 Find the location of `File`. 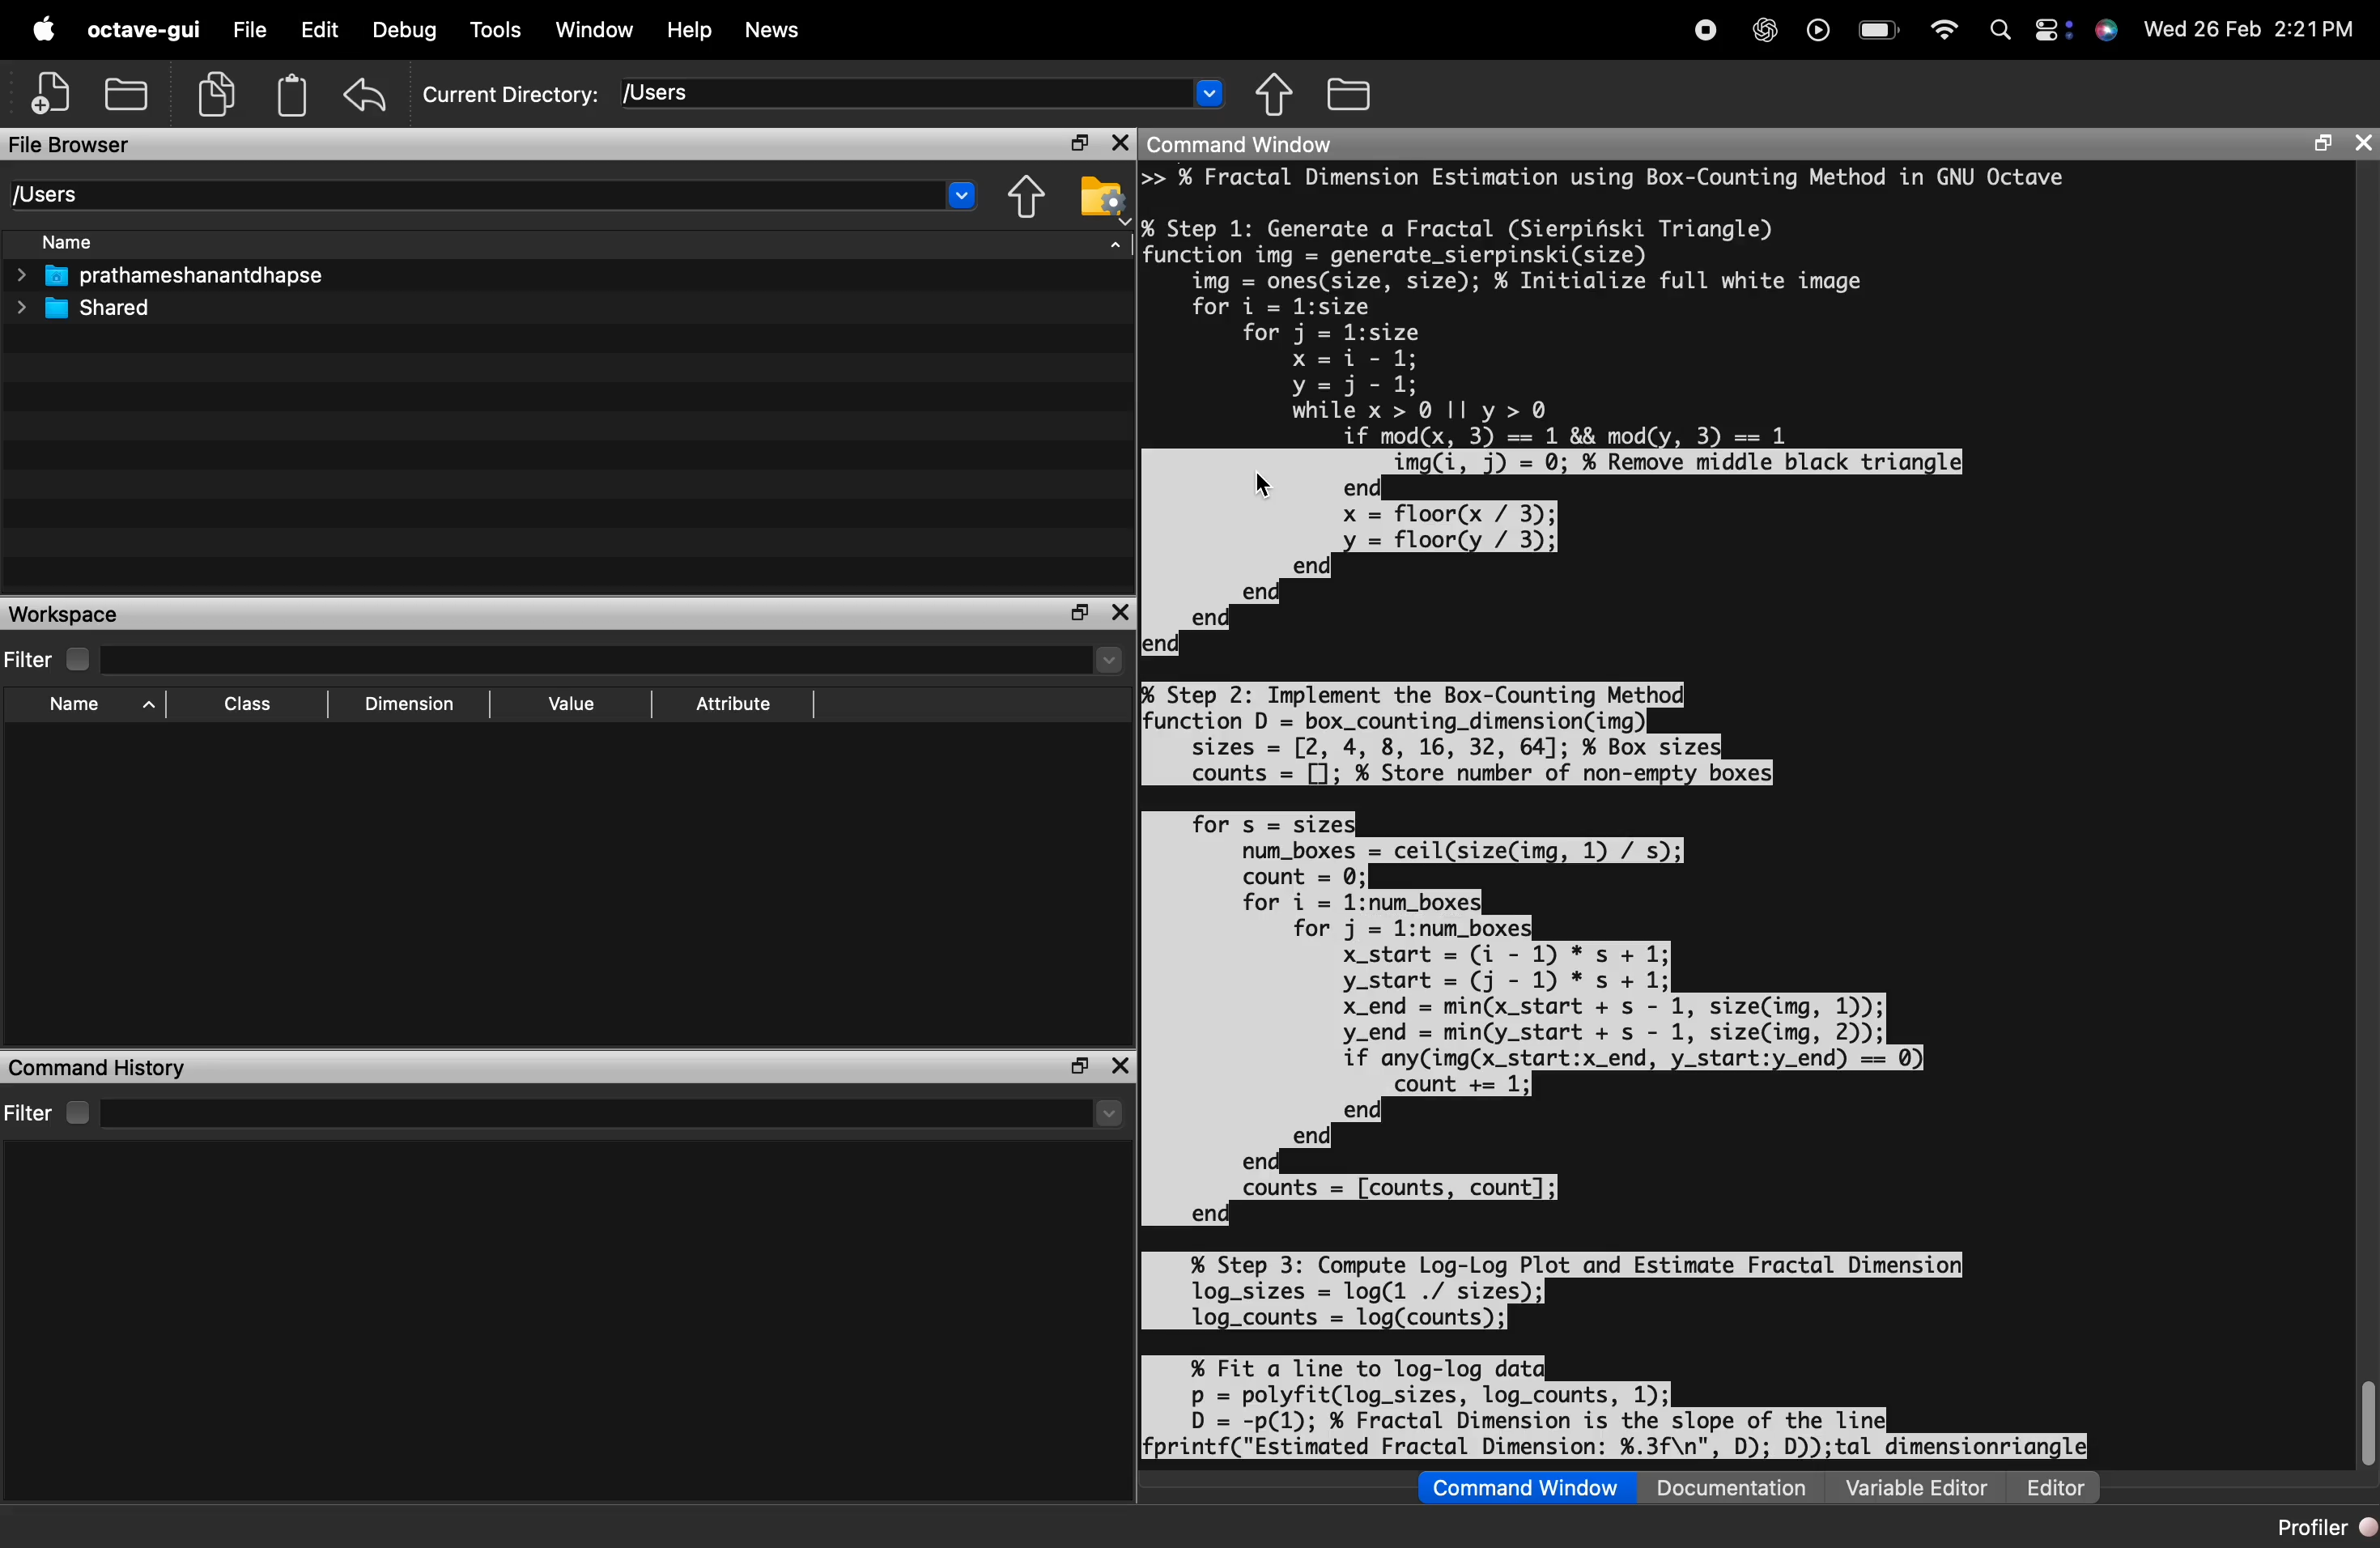

File is located at coordinates (244, 25).